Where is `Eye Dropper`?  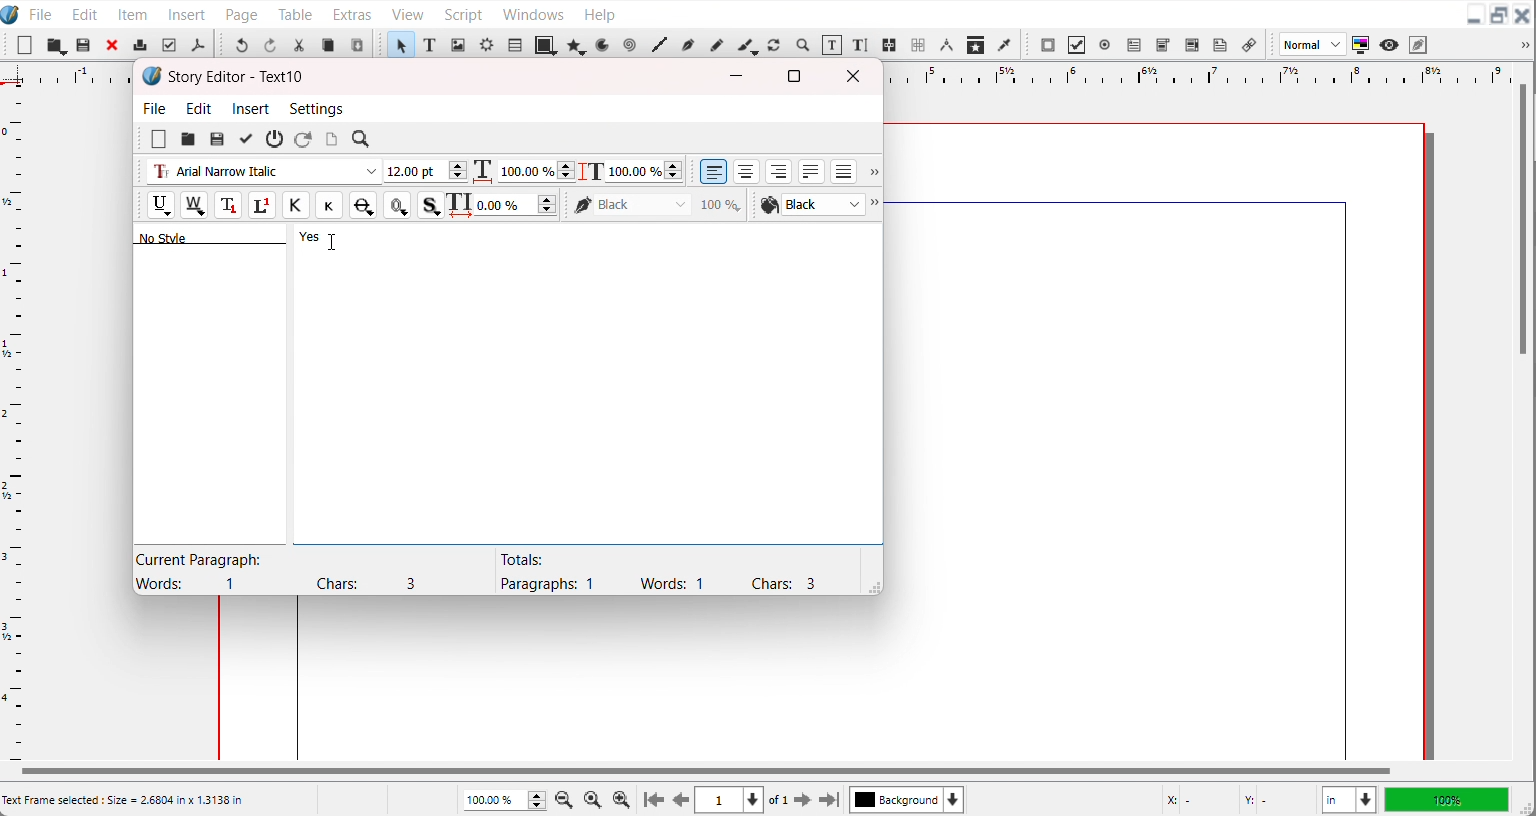
Eye Dropper is located at coordinates (1006, 44).